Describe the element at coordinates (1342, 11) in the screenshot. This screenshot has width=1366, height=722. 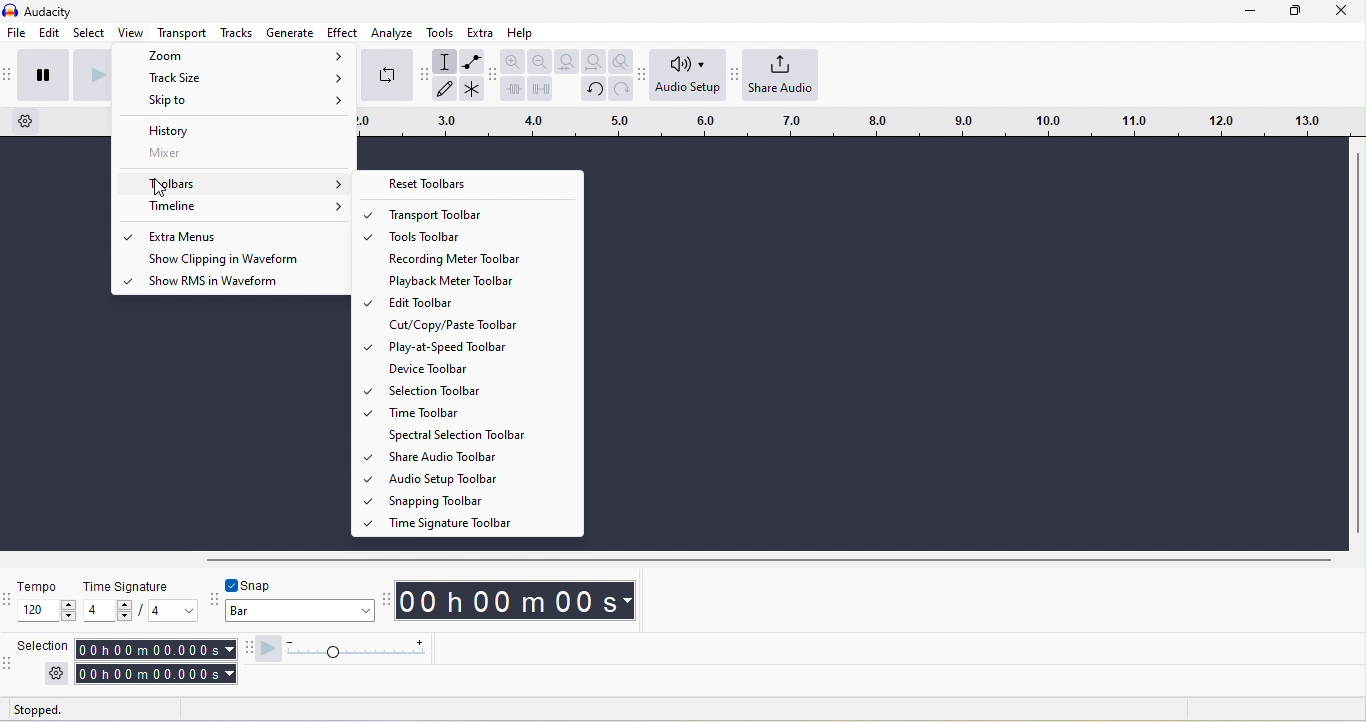
I see `close` at that location.